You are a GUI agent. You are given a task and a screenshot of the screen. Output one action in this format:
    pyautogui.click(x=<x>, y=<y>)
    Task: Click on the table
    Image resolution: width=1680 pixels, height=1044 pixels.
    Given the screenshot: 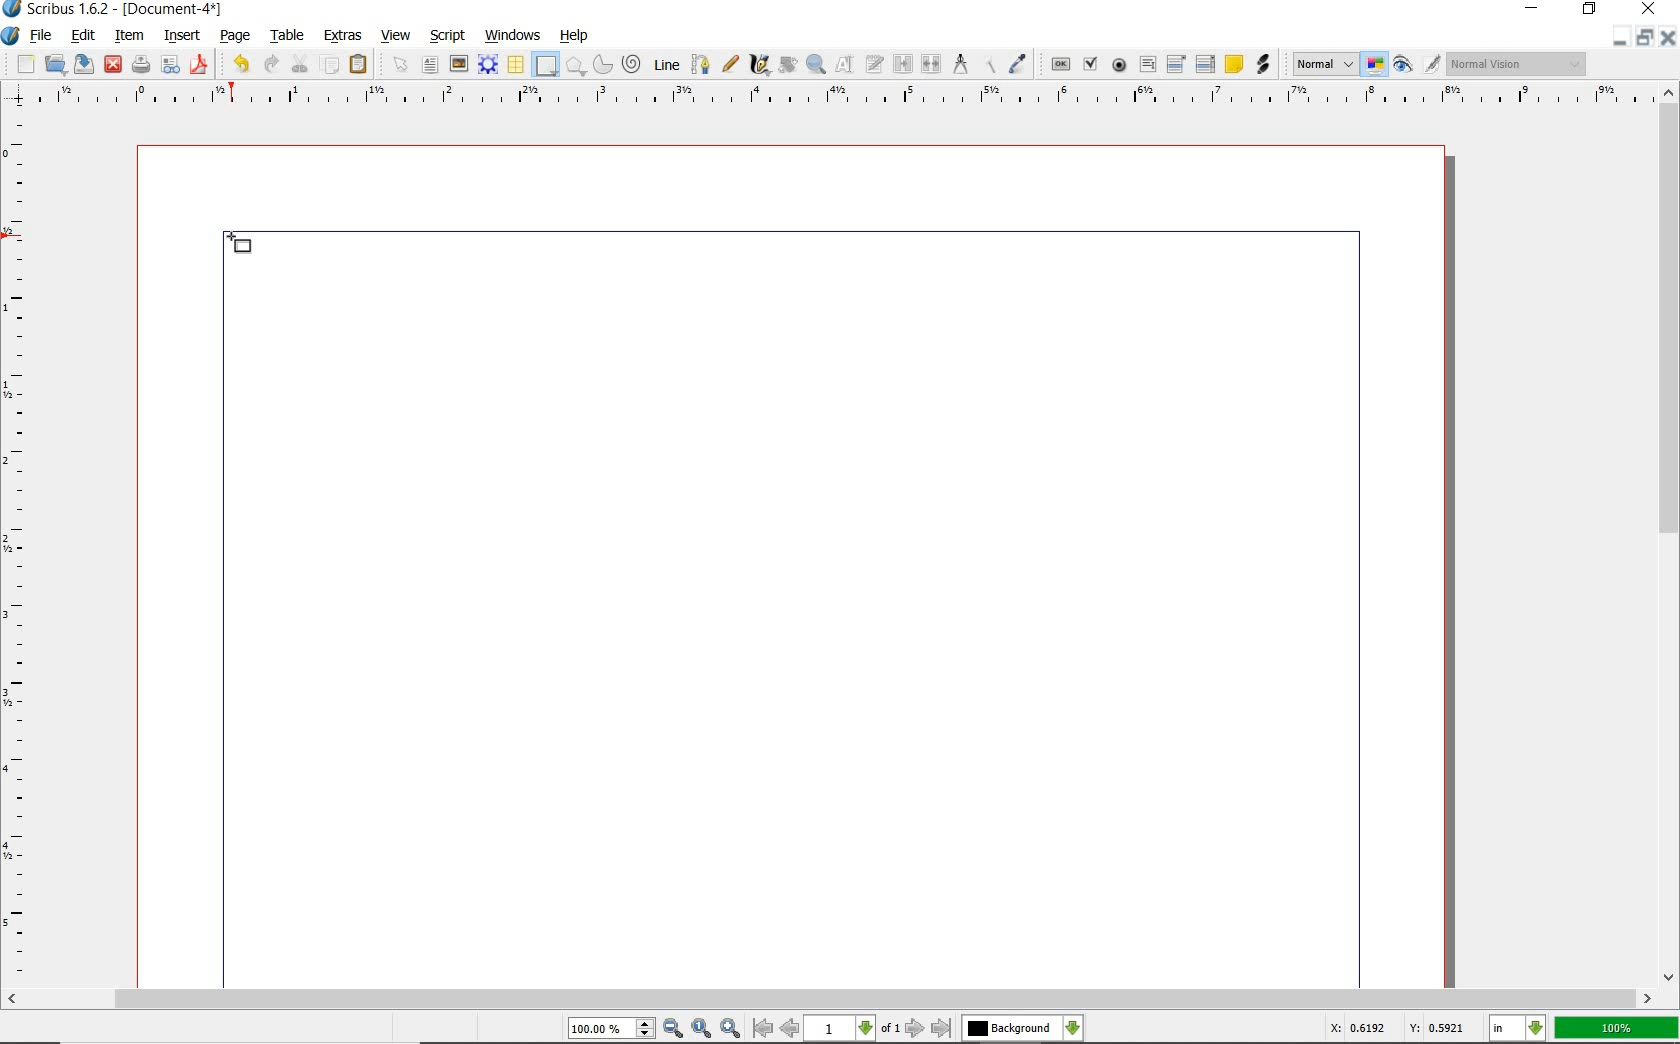 What is the action you would take?
    pyautogui.click(x=288, y=36)
    